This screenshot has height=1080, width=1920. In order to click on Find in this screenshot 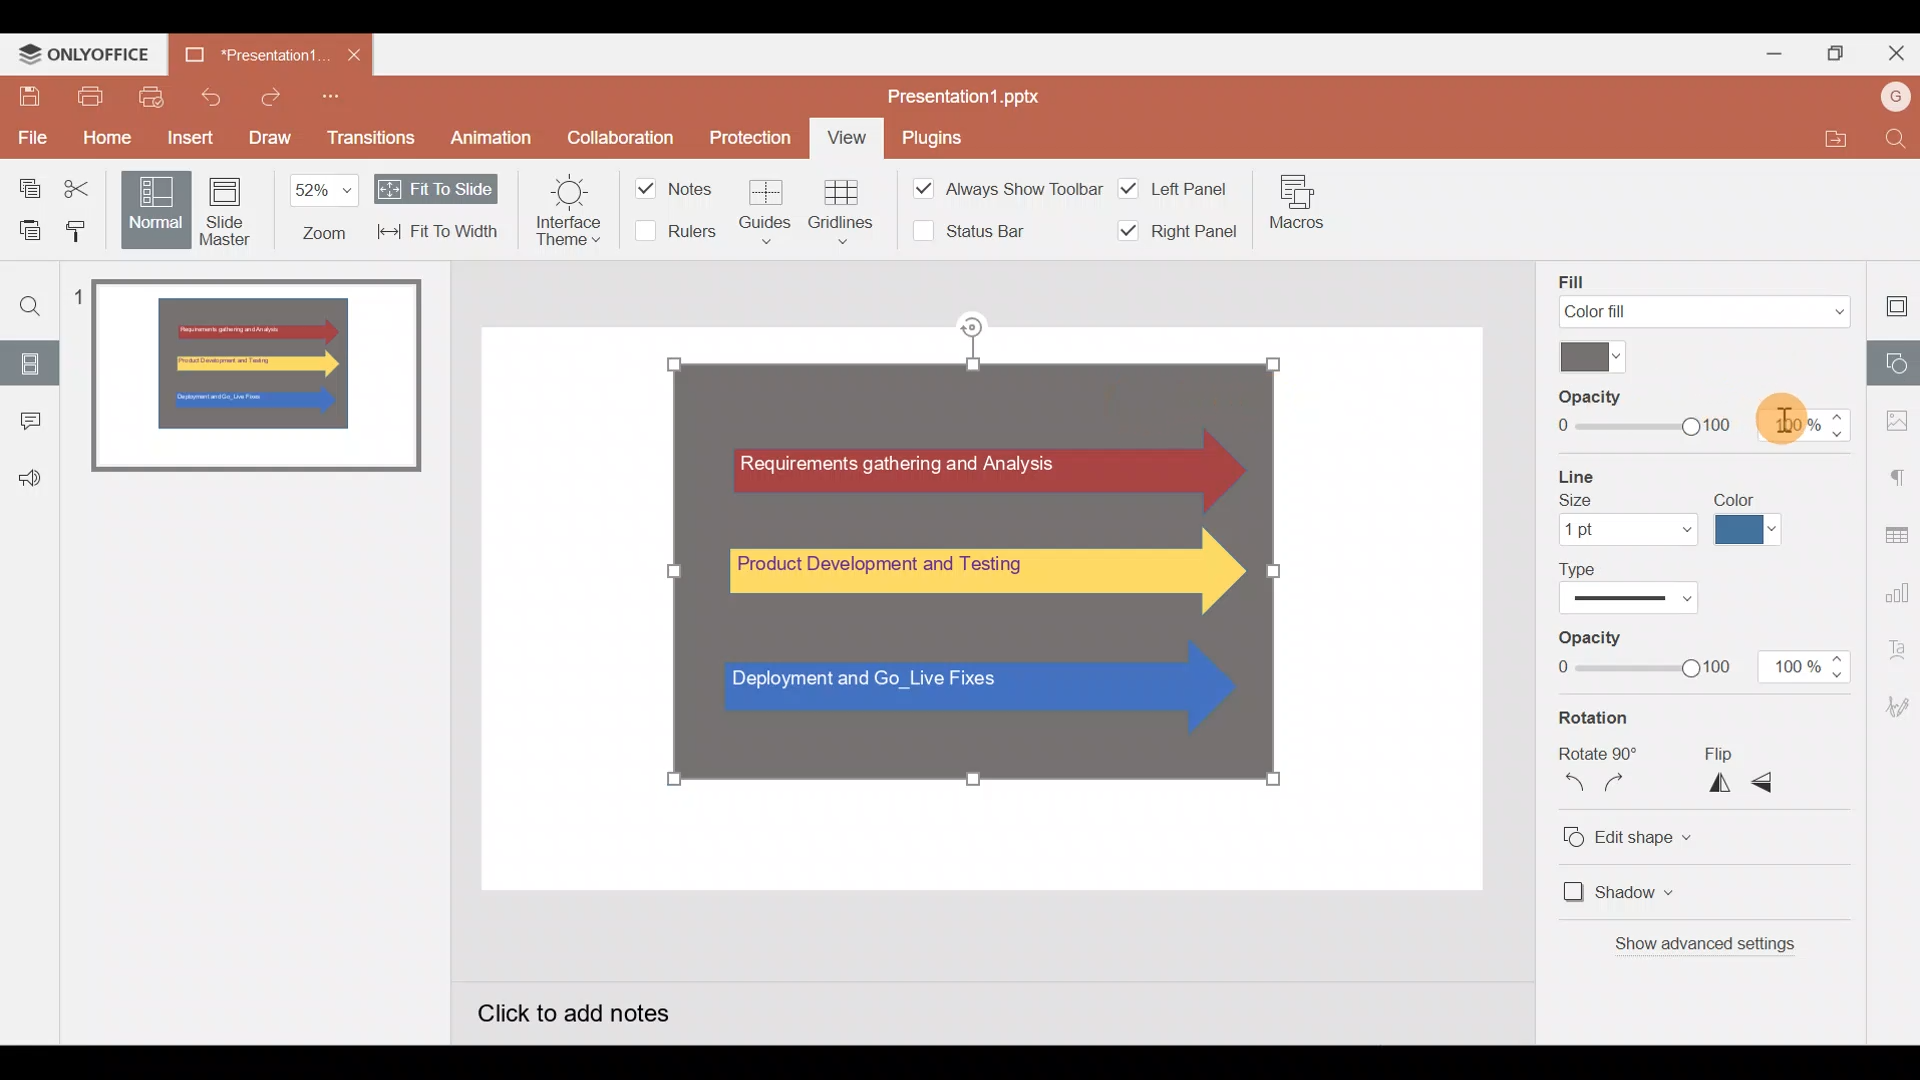, I will do `click(1895, 139)`.